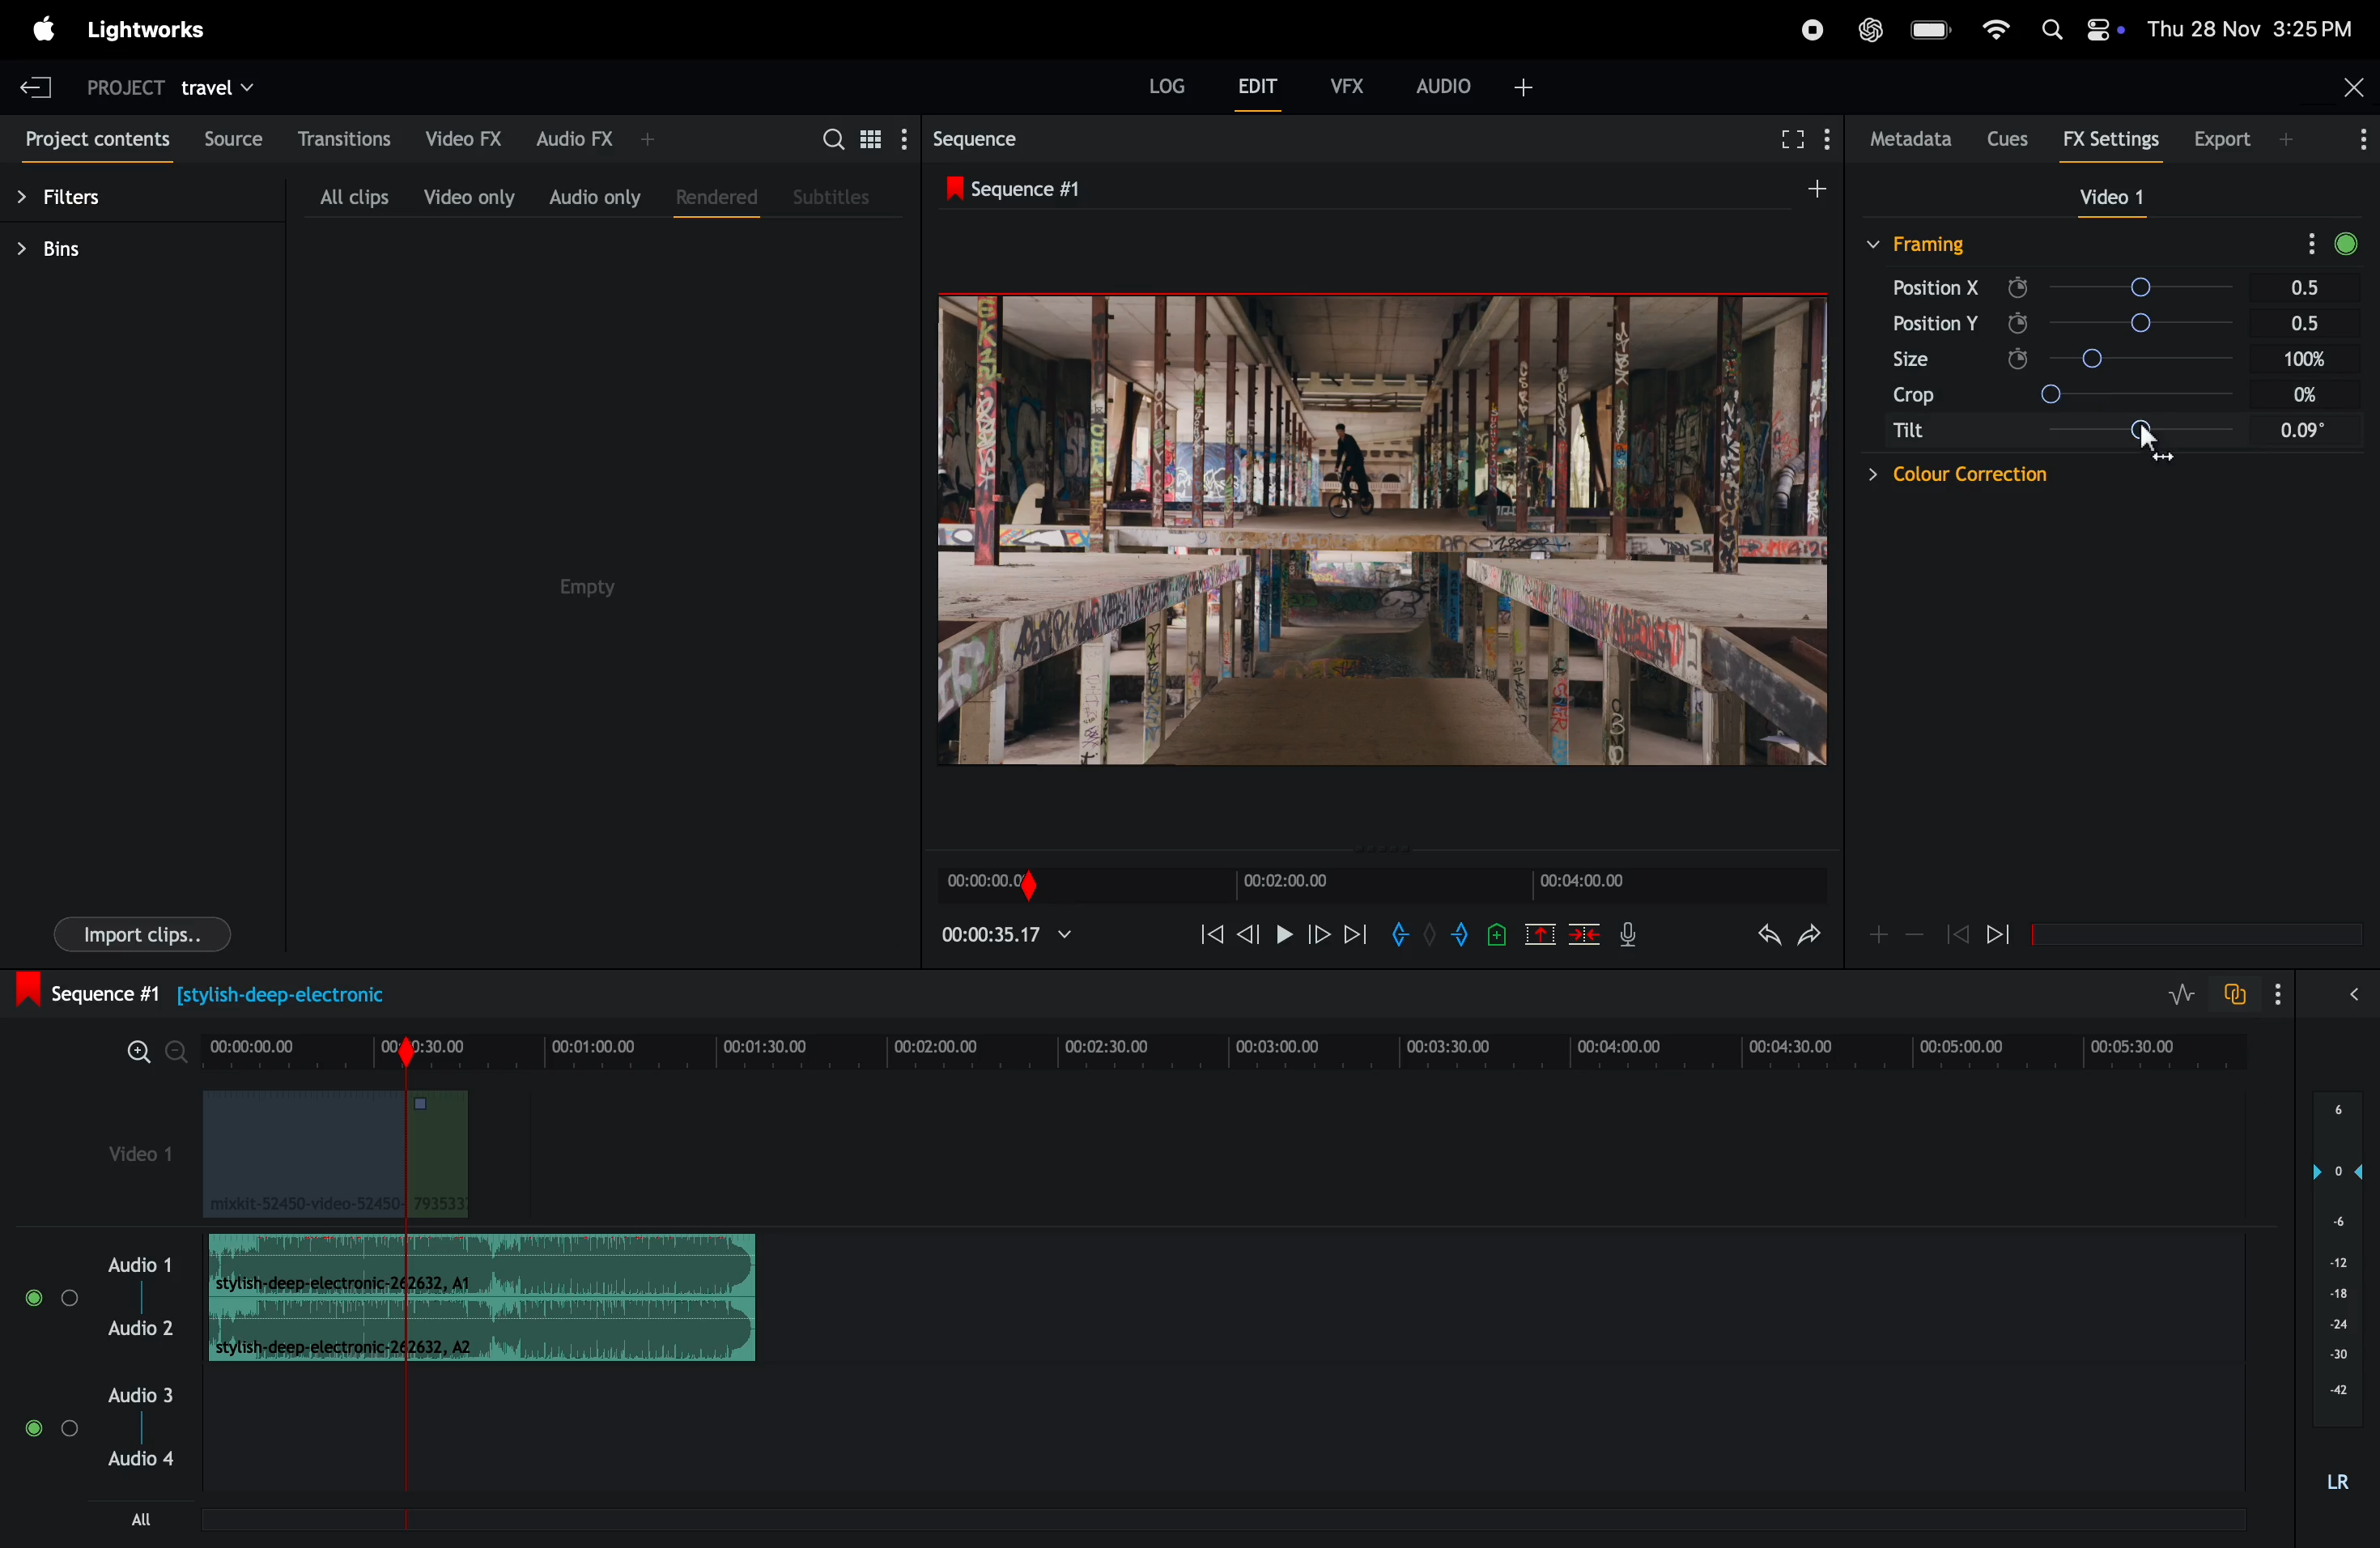 The width and height of the screenshot is (2380, 1548). I want to click on battery, so click(1928, 29).